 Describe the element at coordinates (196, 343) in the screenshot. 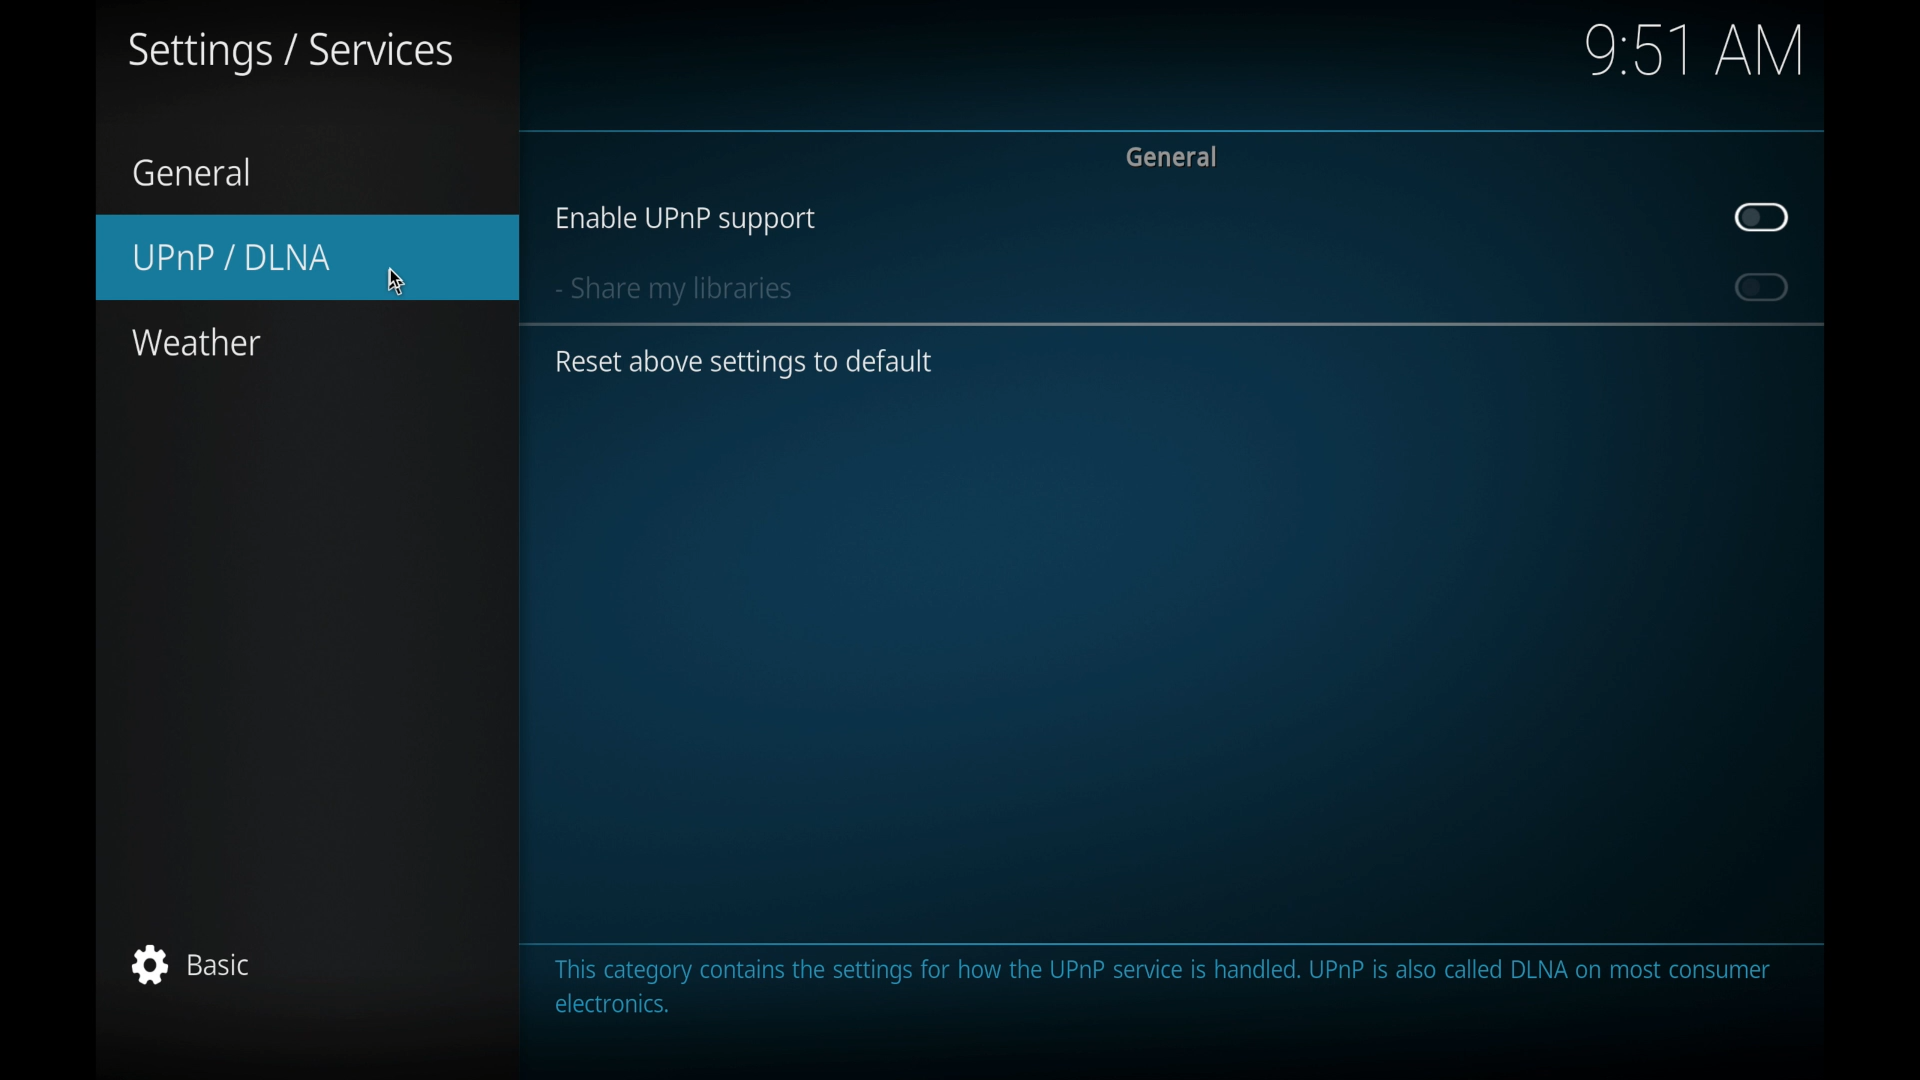

I see `weather` at that location.